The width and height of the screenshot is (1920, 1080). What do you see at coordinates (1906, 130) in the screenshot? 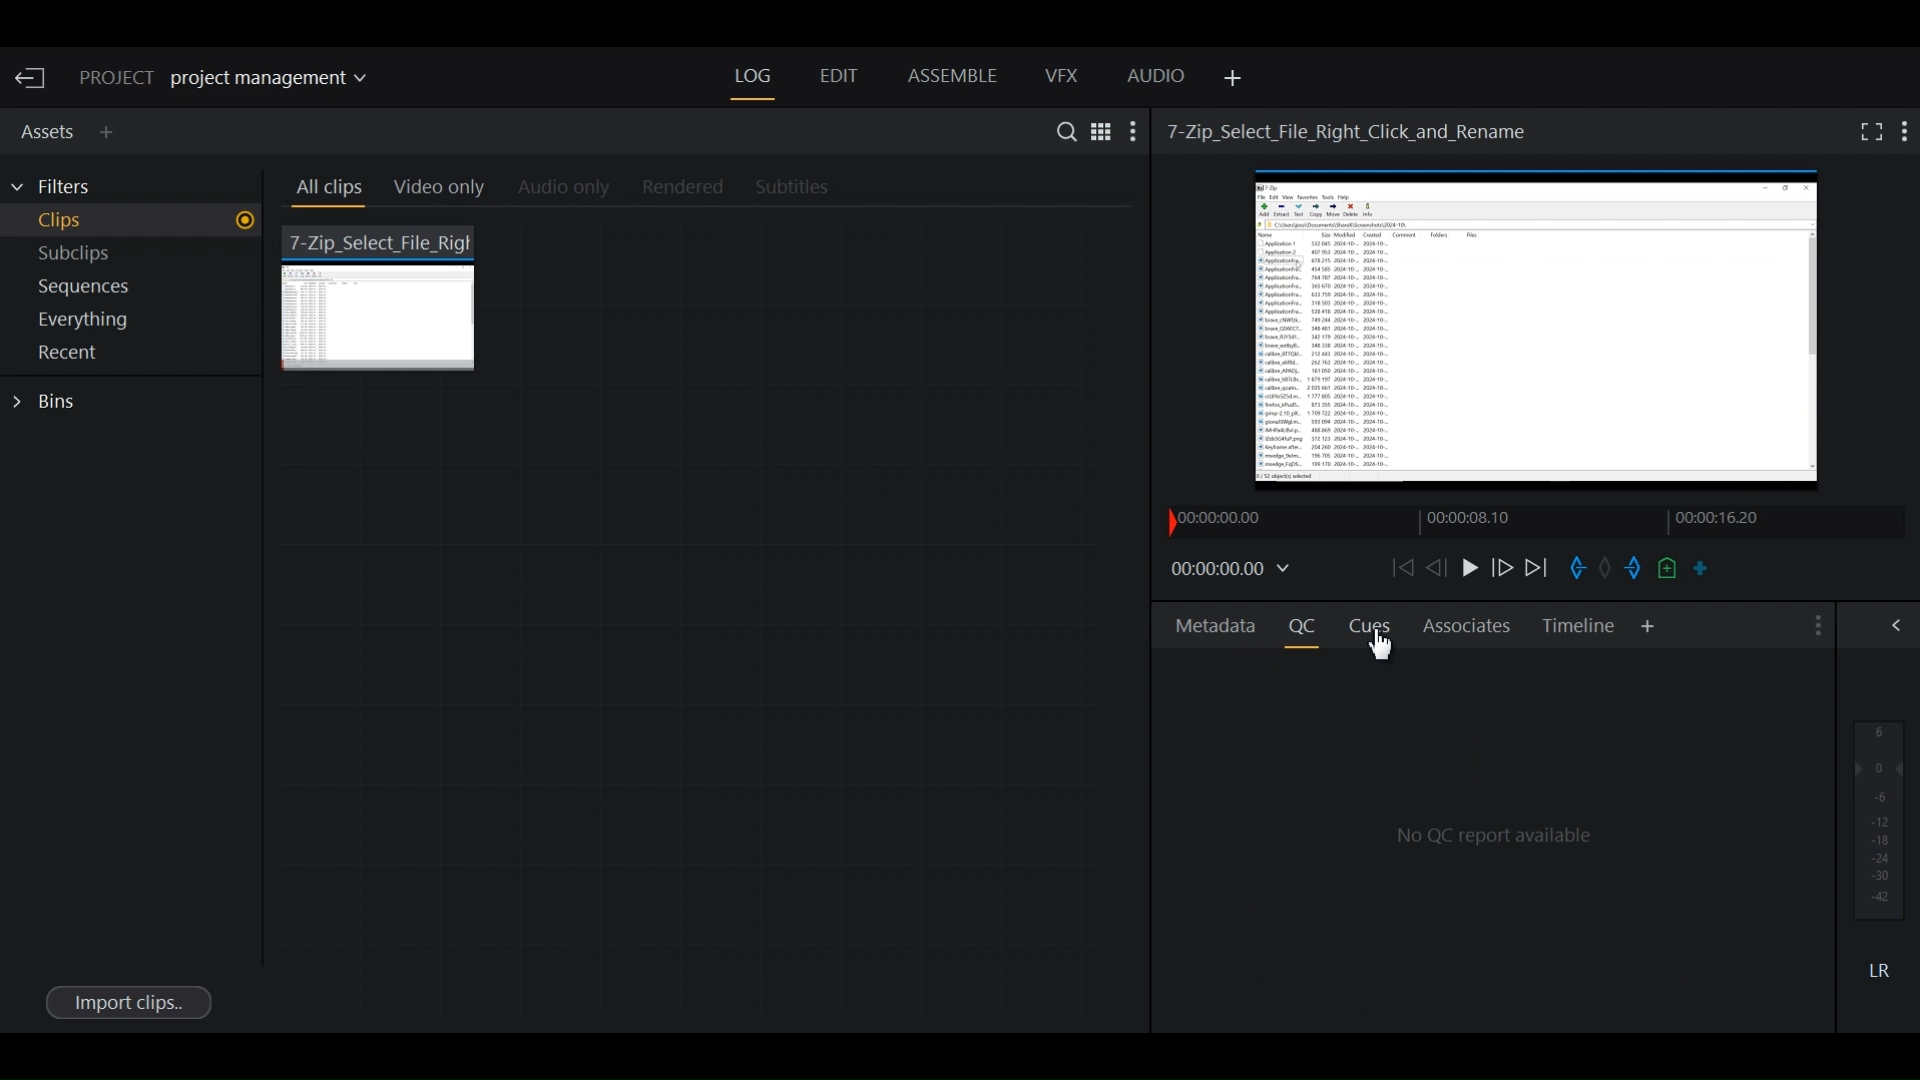
I see `Show settings menu` at bounding box center [1906, 130].